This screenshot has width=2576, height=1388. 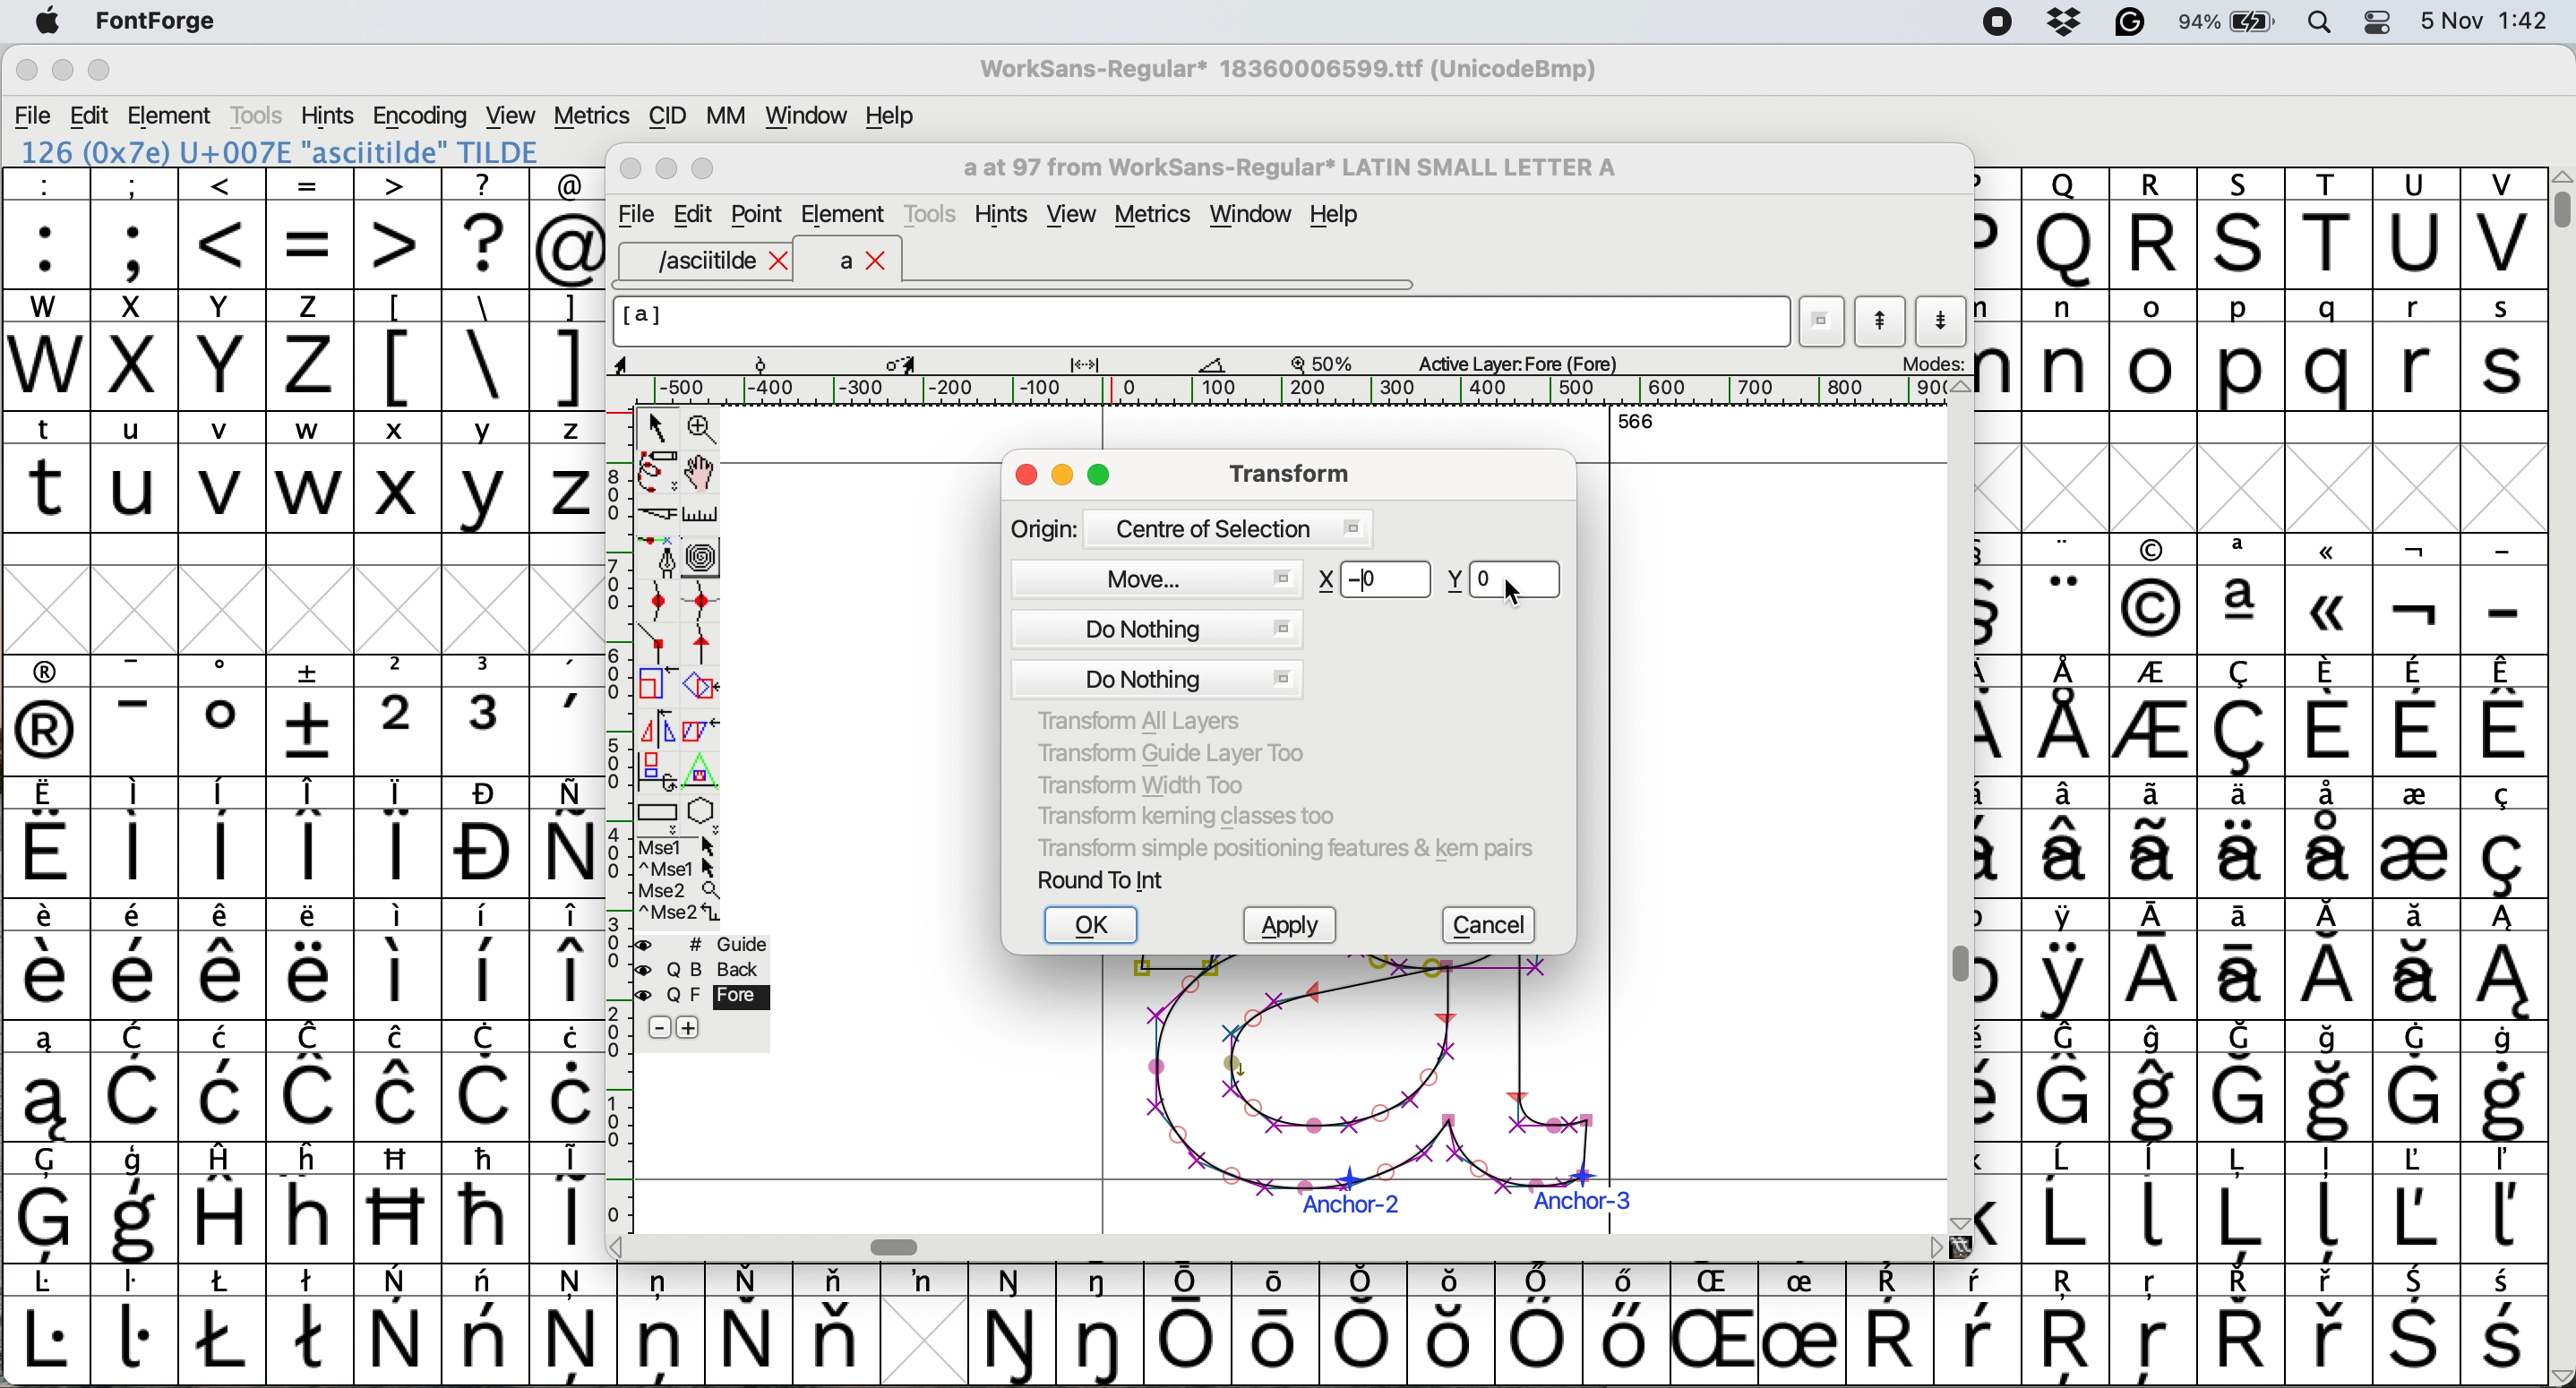 I want to click on symbol, so click(x=485, y=961).